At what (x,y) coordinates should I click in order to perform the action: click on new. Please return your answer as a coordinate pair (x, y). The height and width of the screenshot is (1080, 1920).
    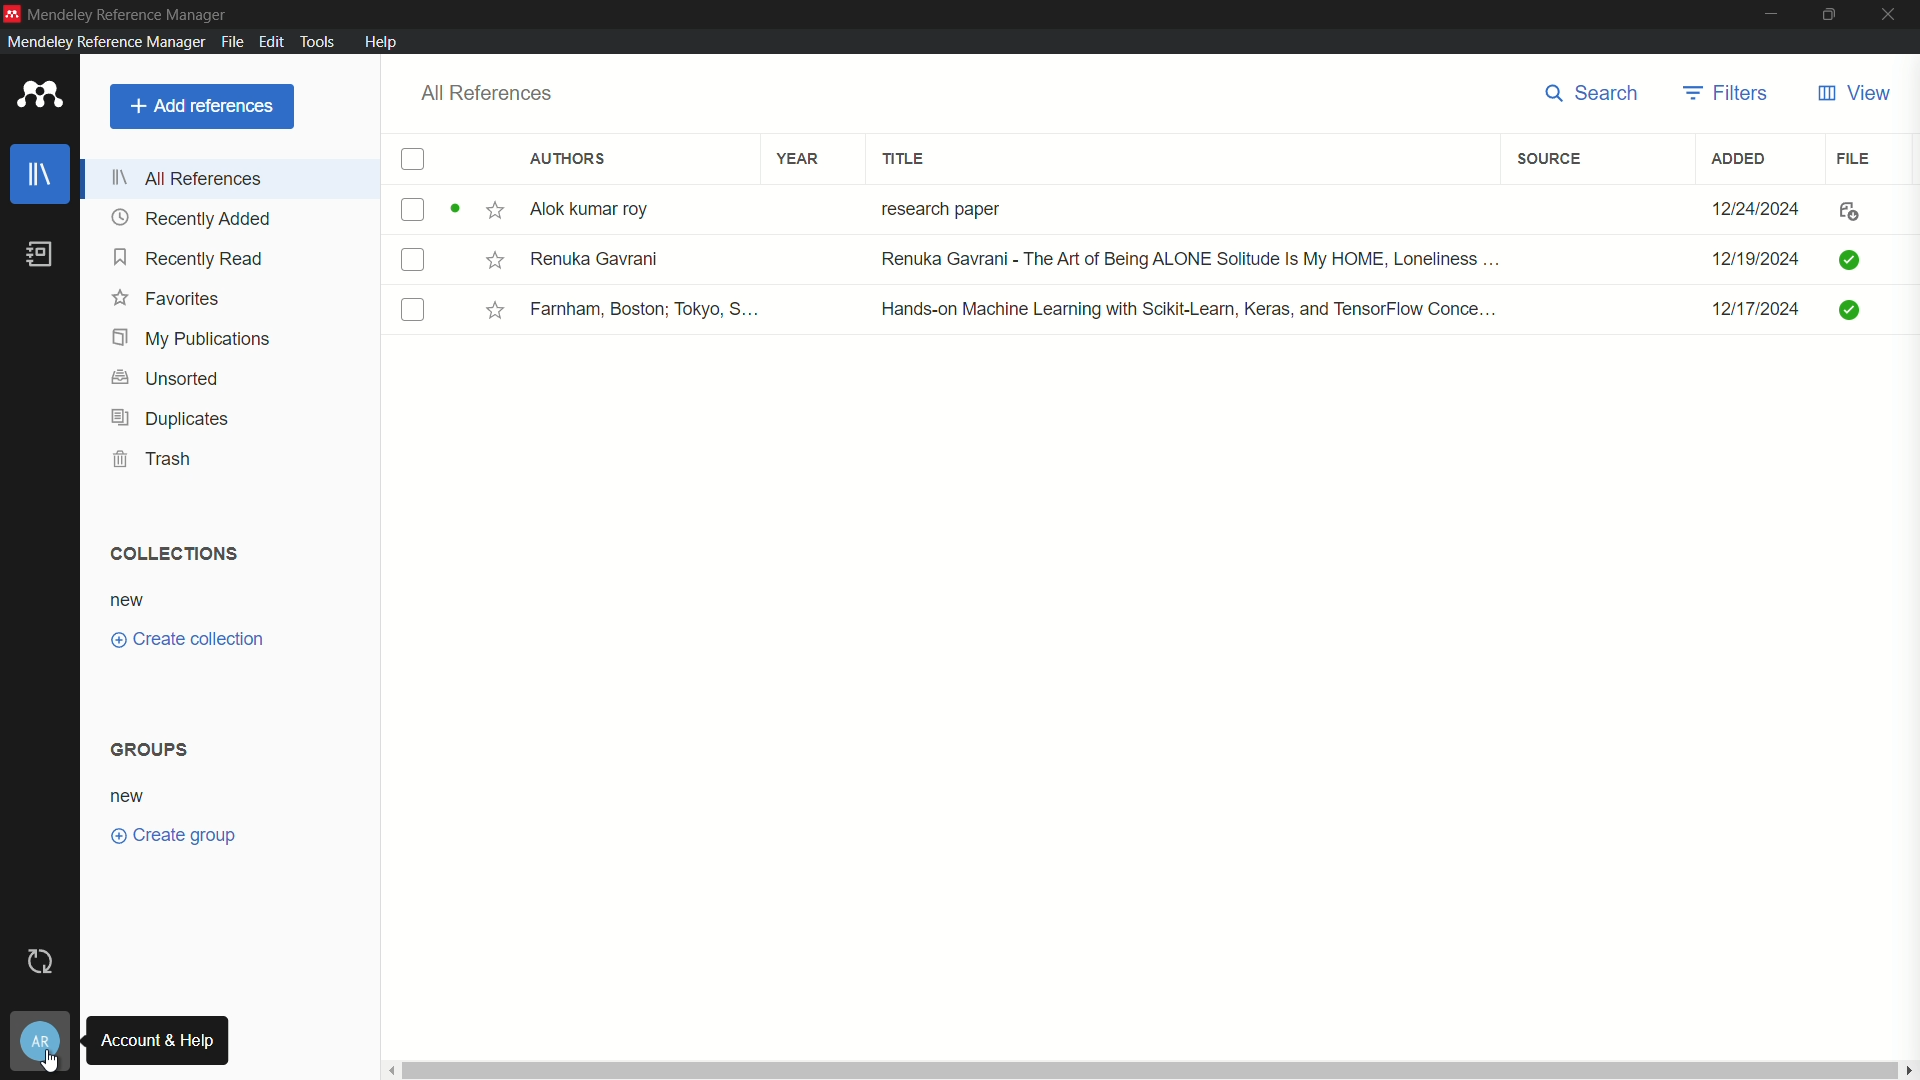
    Looking at the image, I should click on (127, 602).